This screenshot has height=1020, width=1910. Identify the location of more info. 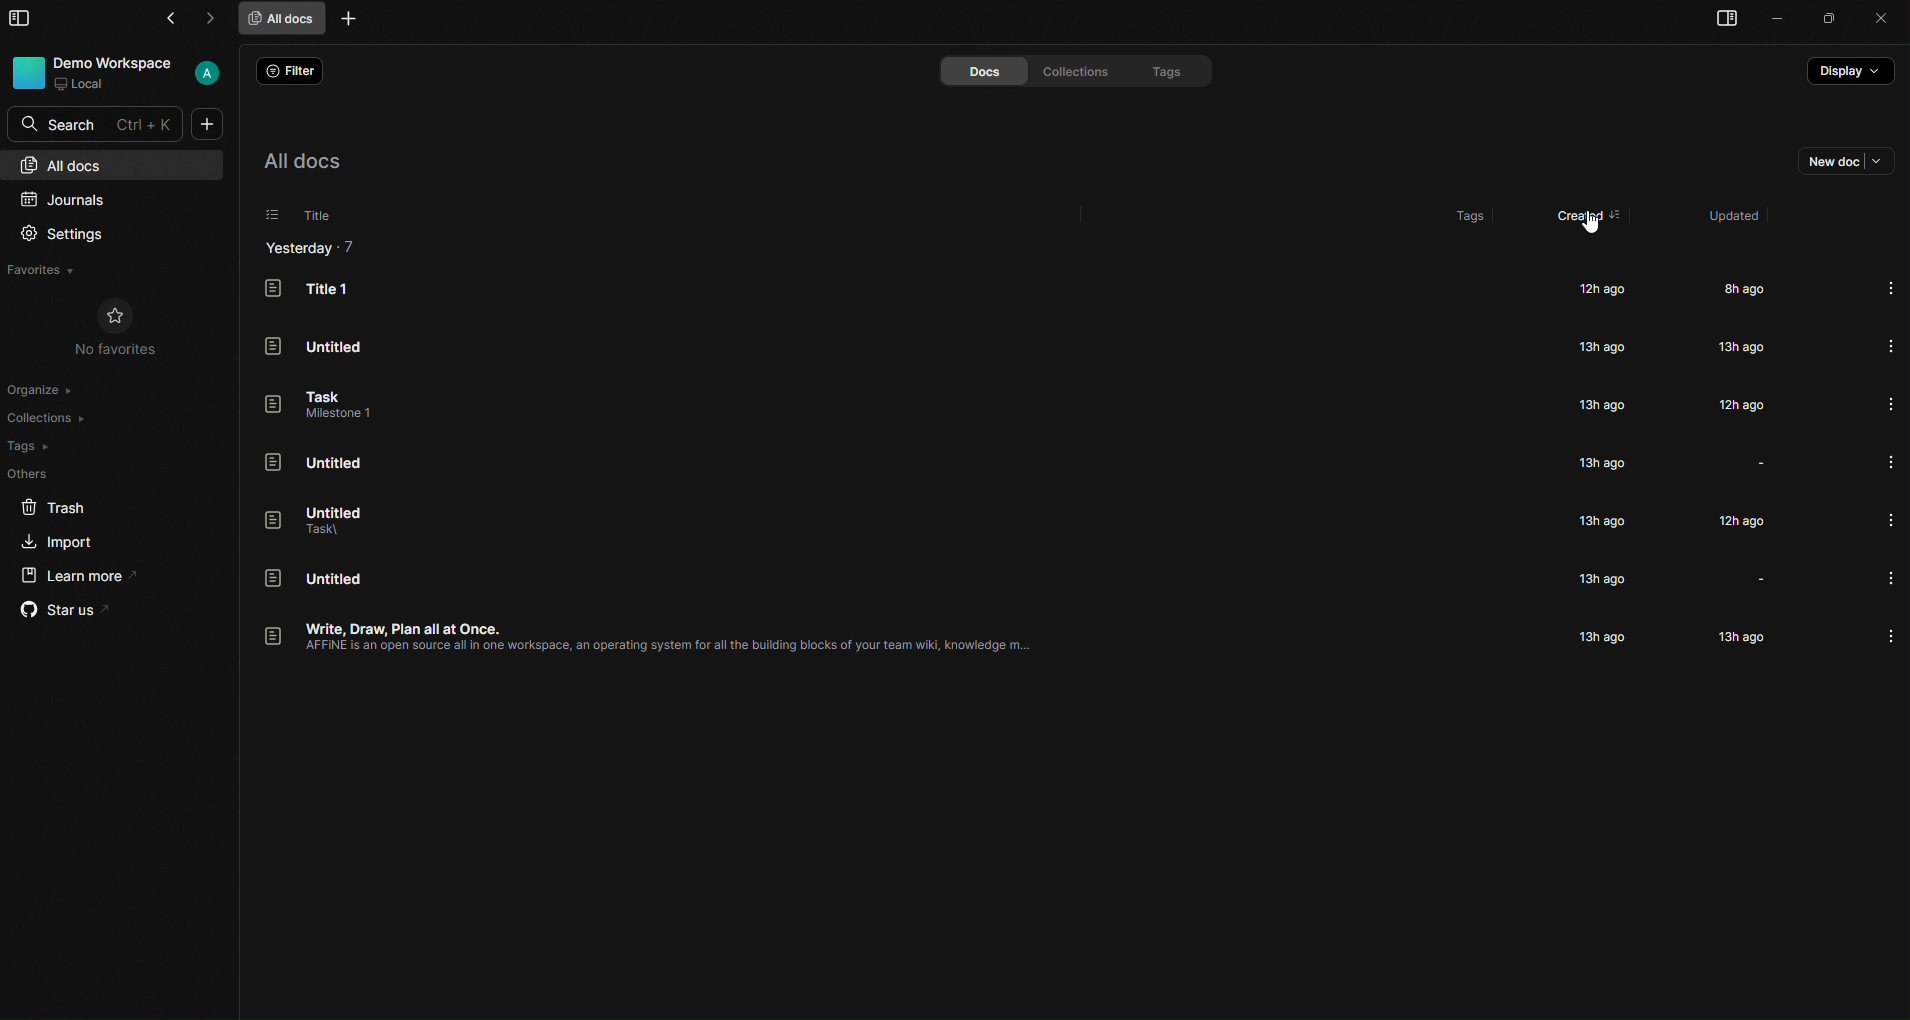
(1887, 459).